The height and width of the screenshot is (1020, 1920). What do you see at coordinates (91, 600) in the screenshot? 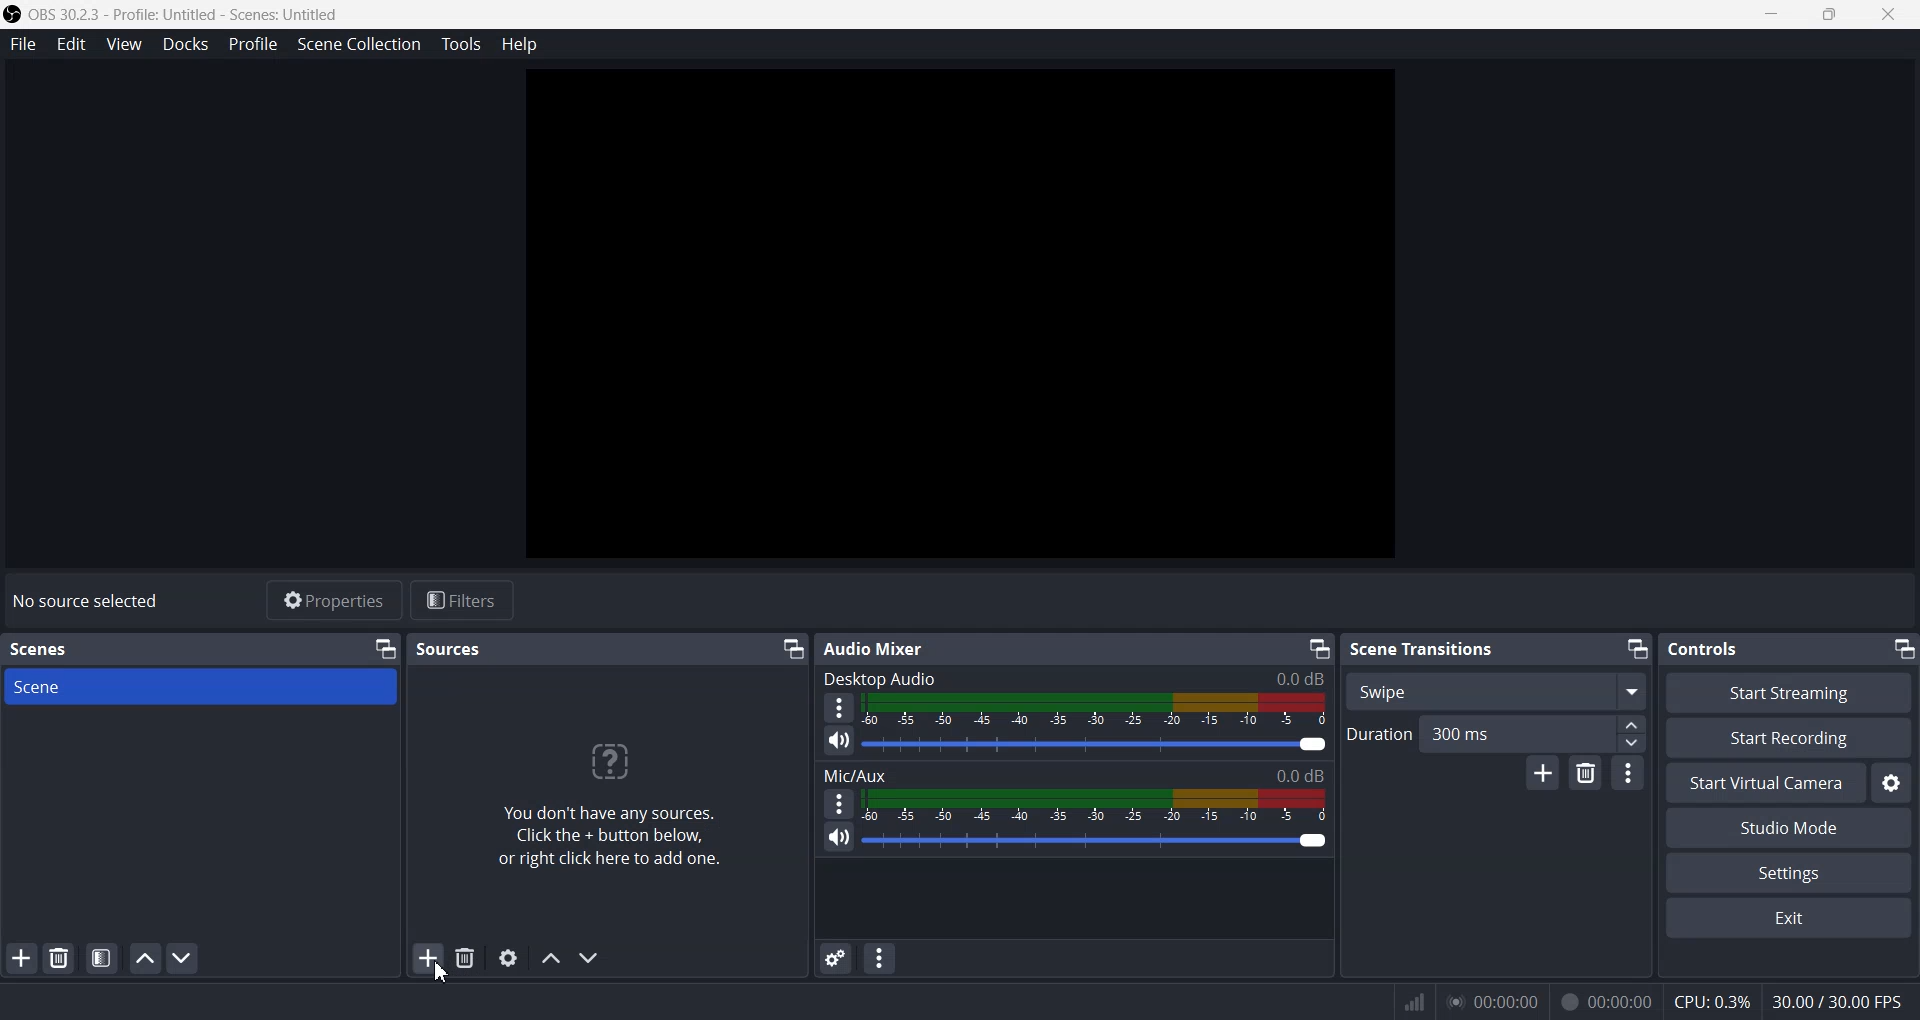
I see `No source selected` at bounding box center [91, 600].